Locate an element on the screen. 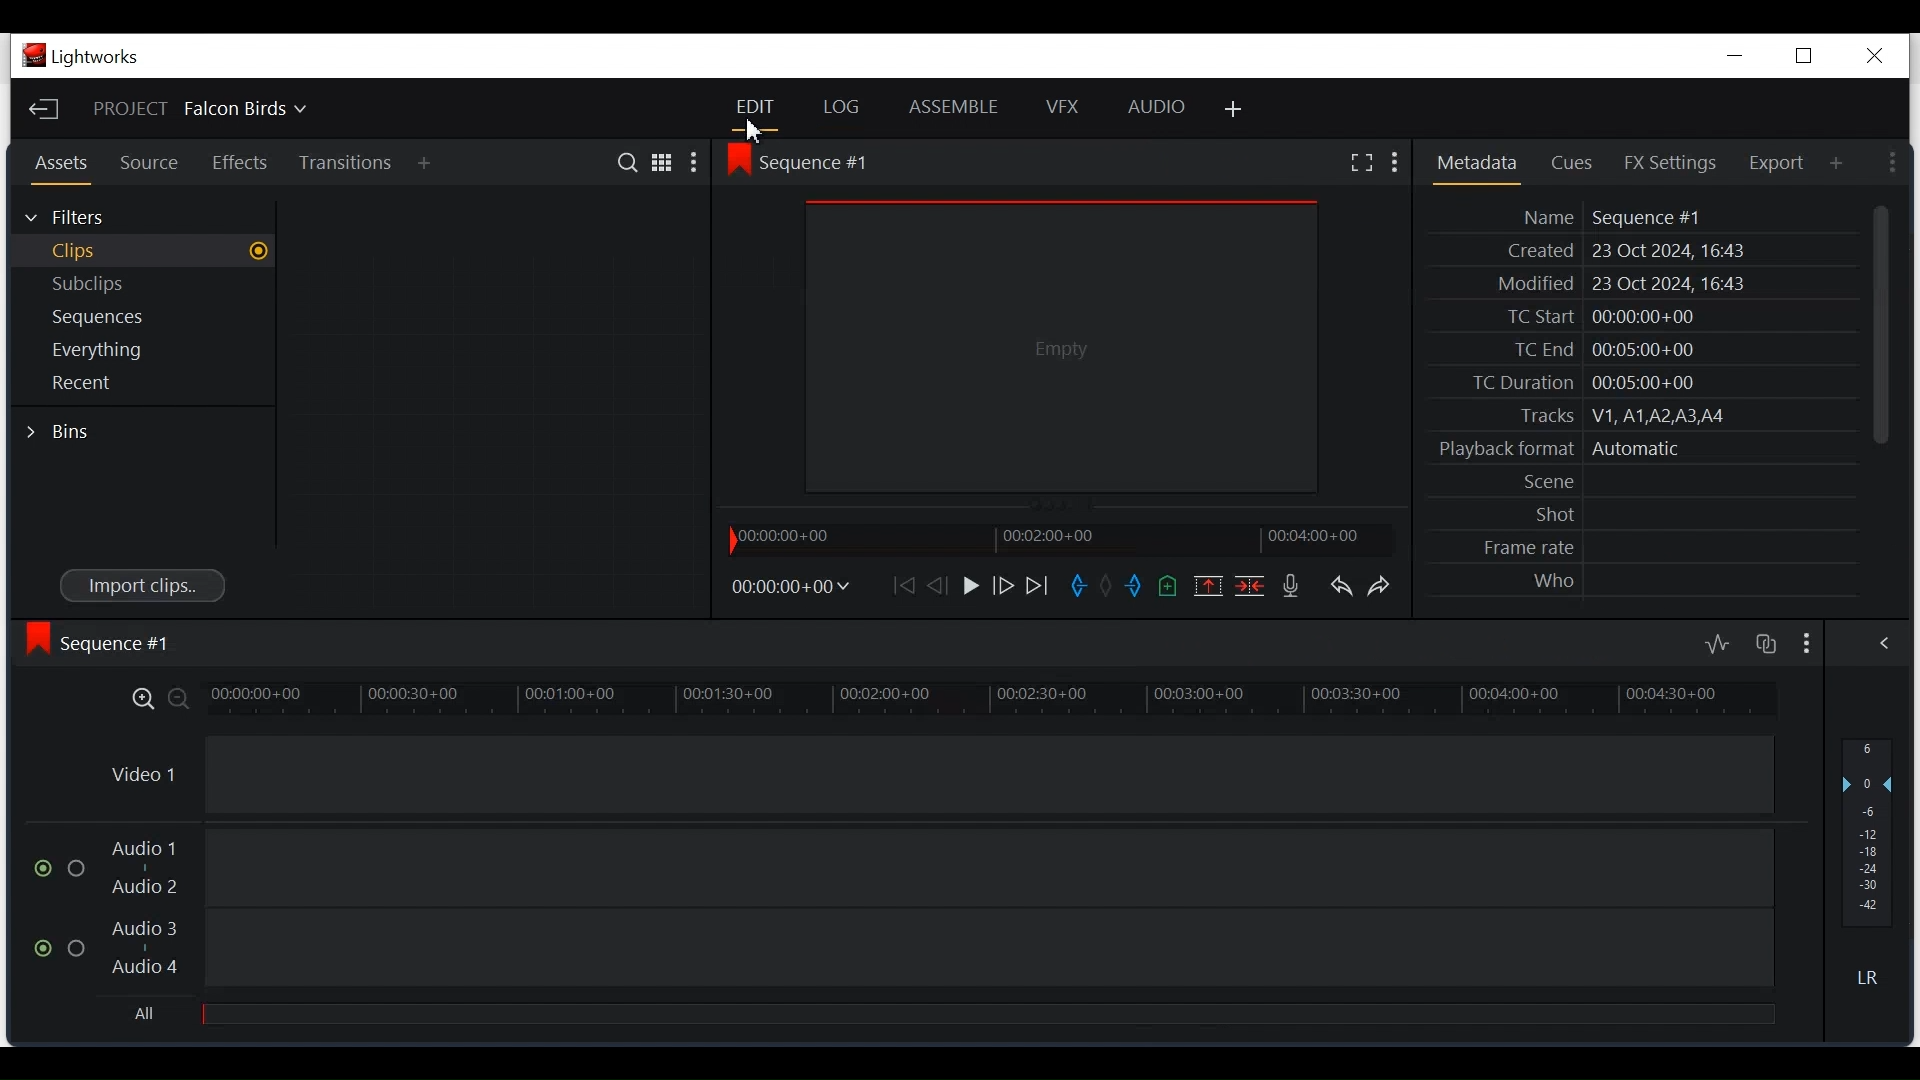 The height and width of the screenshot is (1080, 1920). Show/change current project details is located at coordinates (223, 111).